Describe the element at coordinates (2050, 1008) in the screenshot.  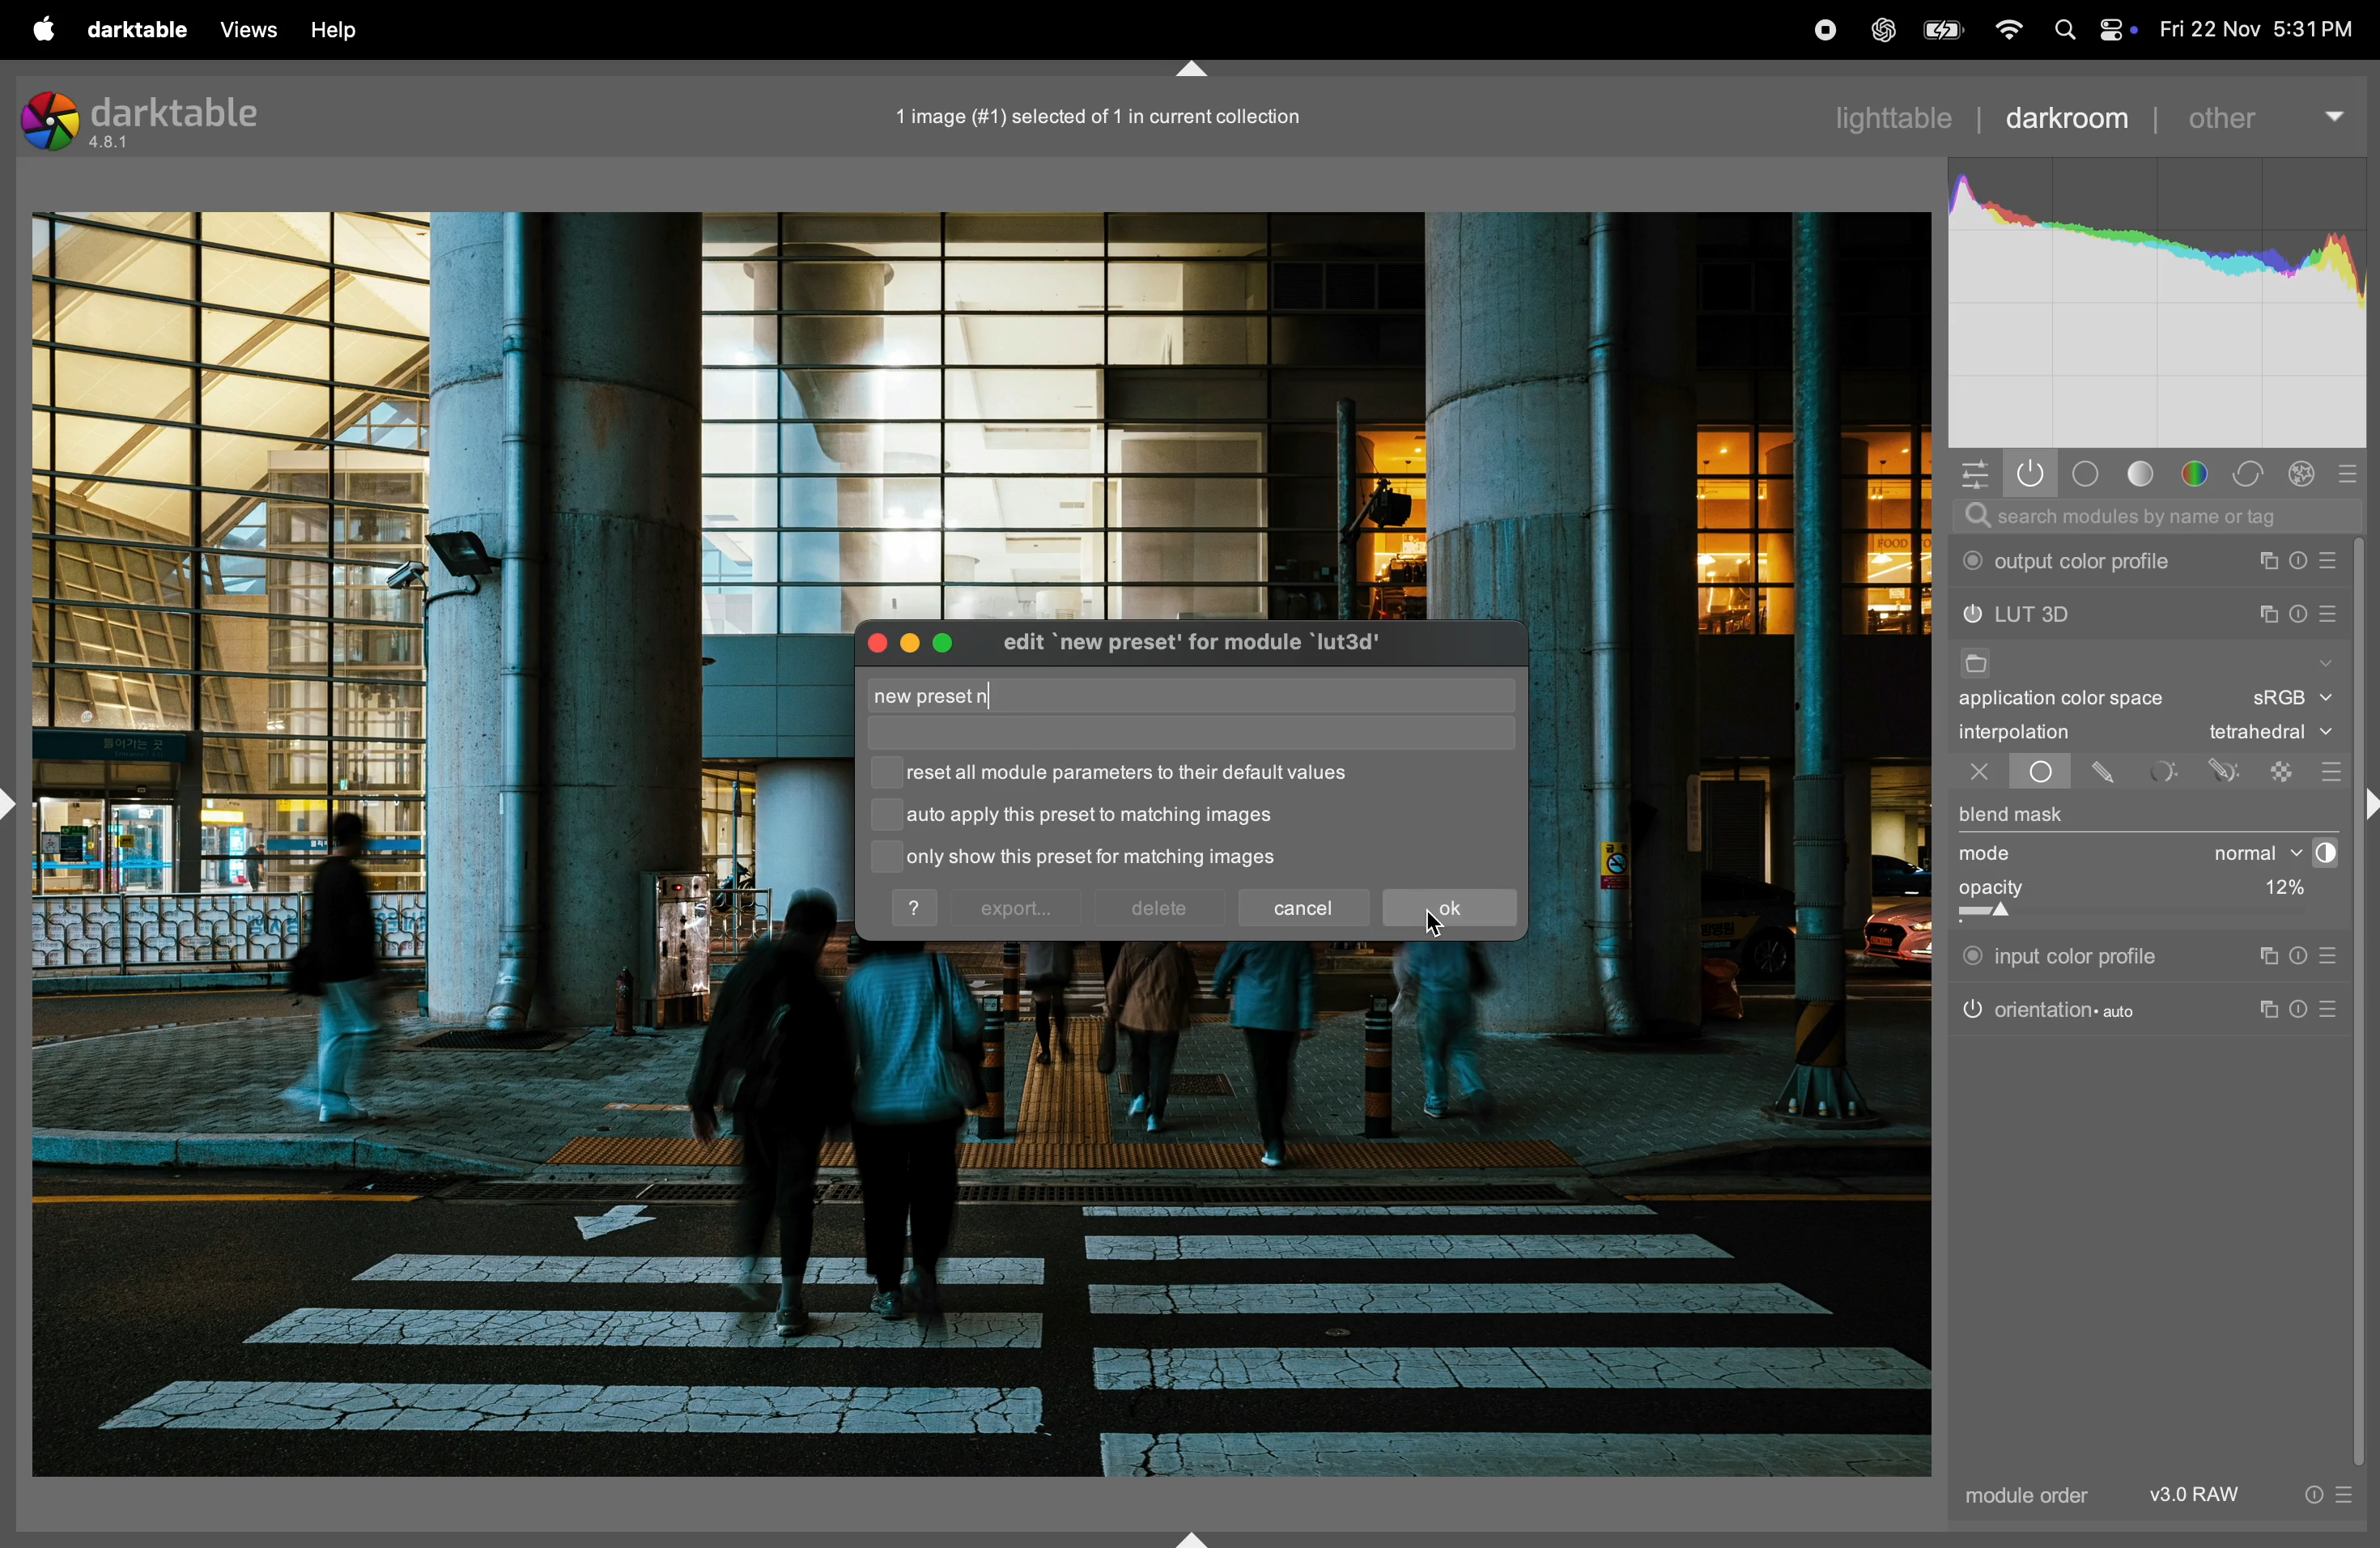
I see `orientation` at that location.